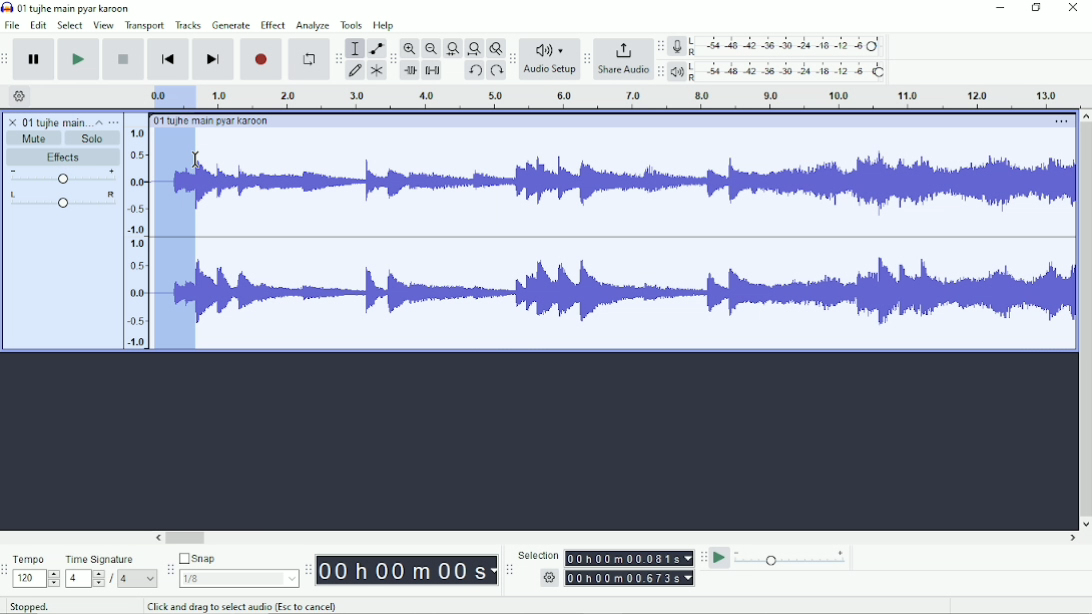 The height and width of the screenshot is (614, 1092). What do you see at coordinates (1072, 9) in the screenshot?
I see `Close` at bounding box center [1072, 9].